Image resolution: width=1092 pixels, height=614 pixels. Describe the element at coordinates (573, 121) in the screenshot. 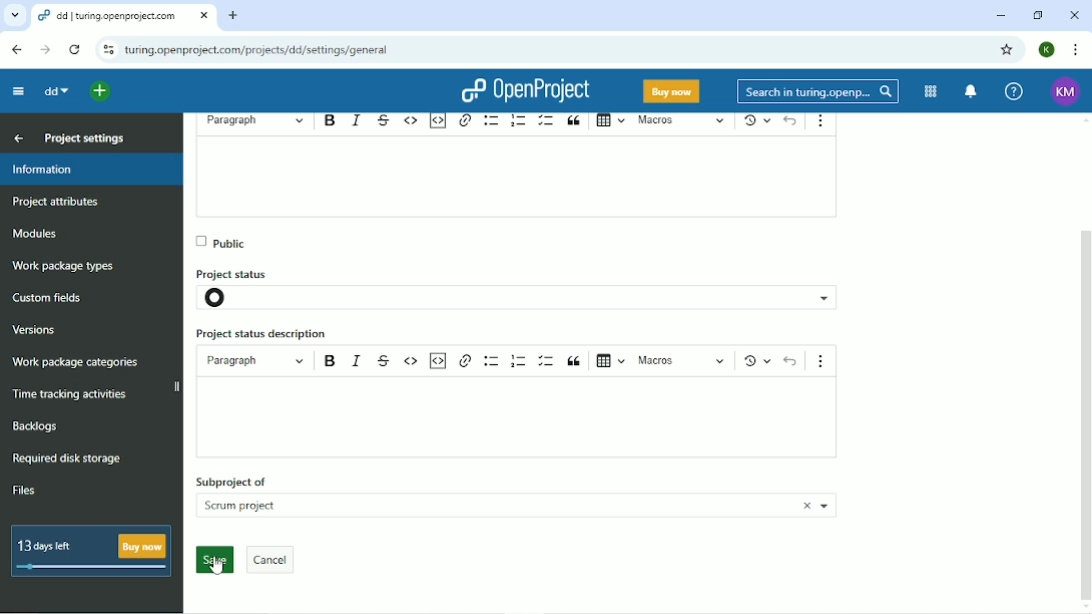

I see `Block quote` at that location.